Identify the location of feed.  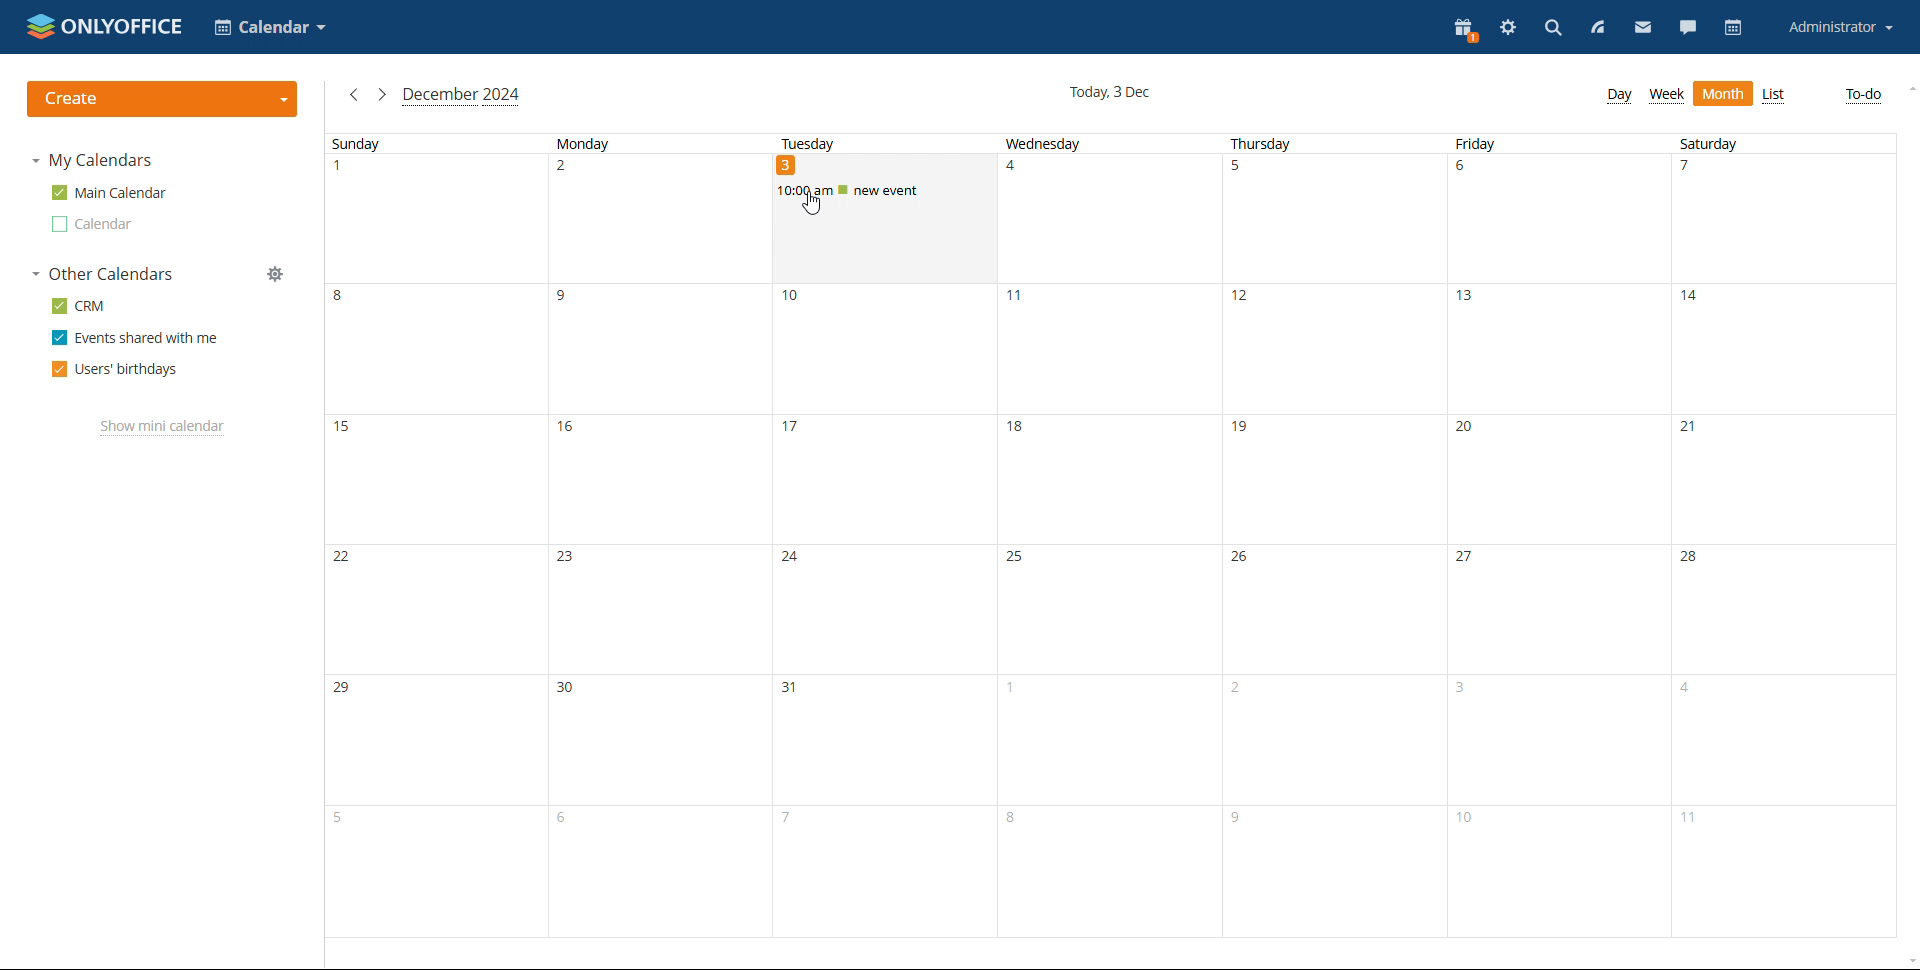
(1597, 28).